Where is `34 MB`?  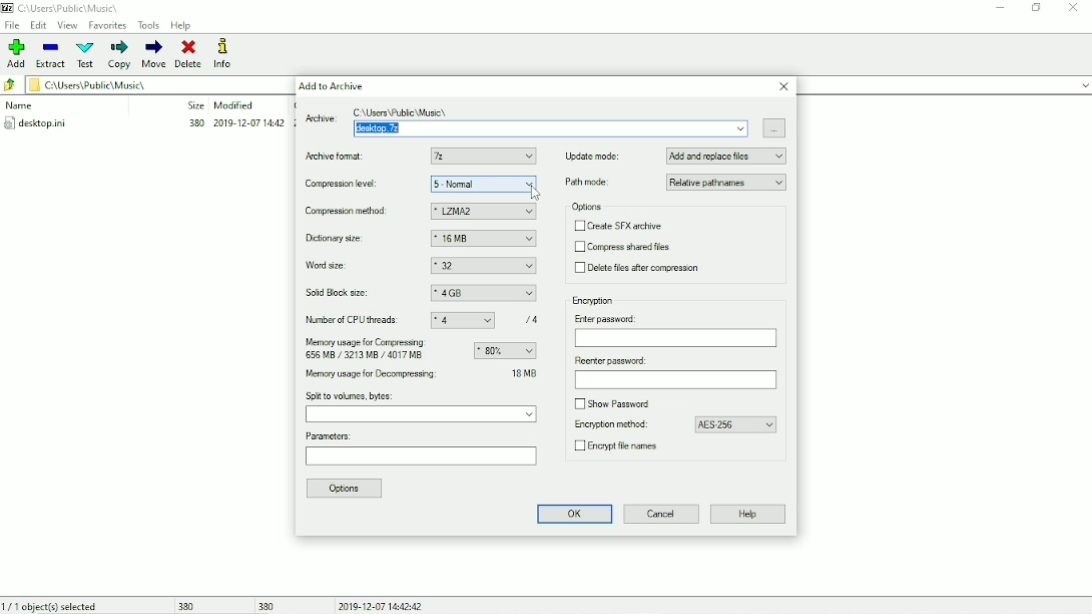
34 MB is located at coordinates (524, 372).